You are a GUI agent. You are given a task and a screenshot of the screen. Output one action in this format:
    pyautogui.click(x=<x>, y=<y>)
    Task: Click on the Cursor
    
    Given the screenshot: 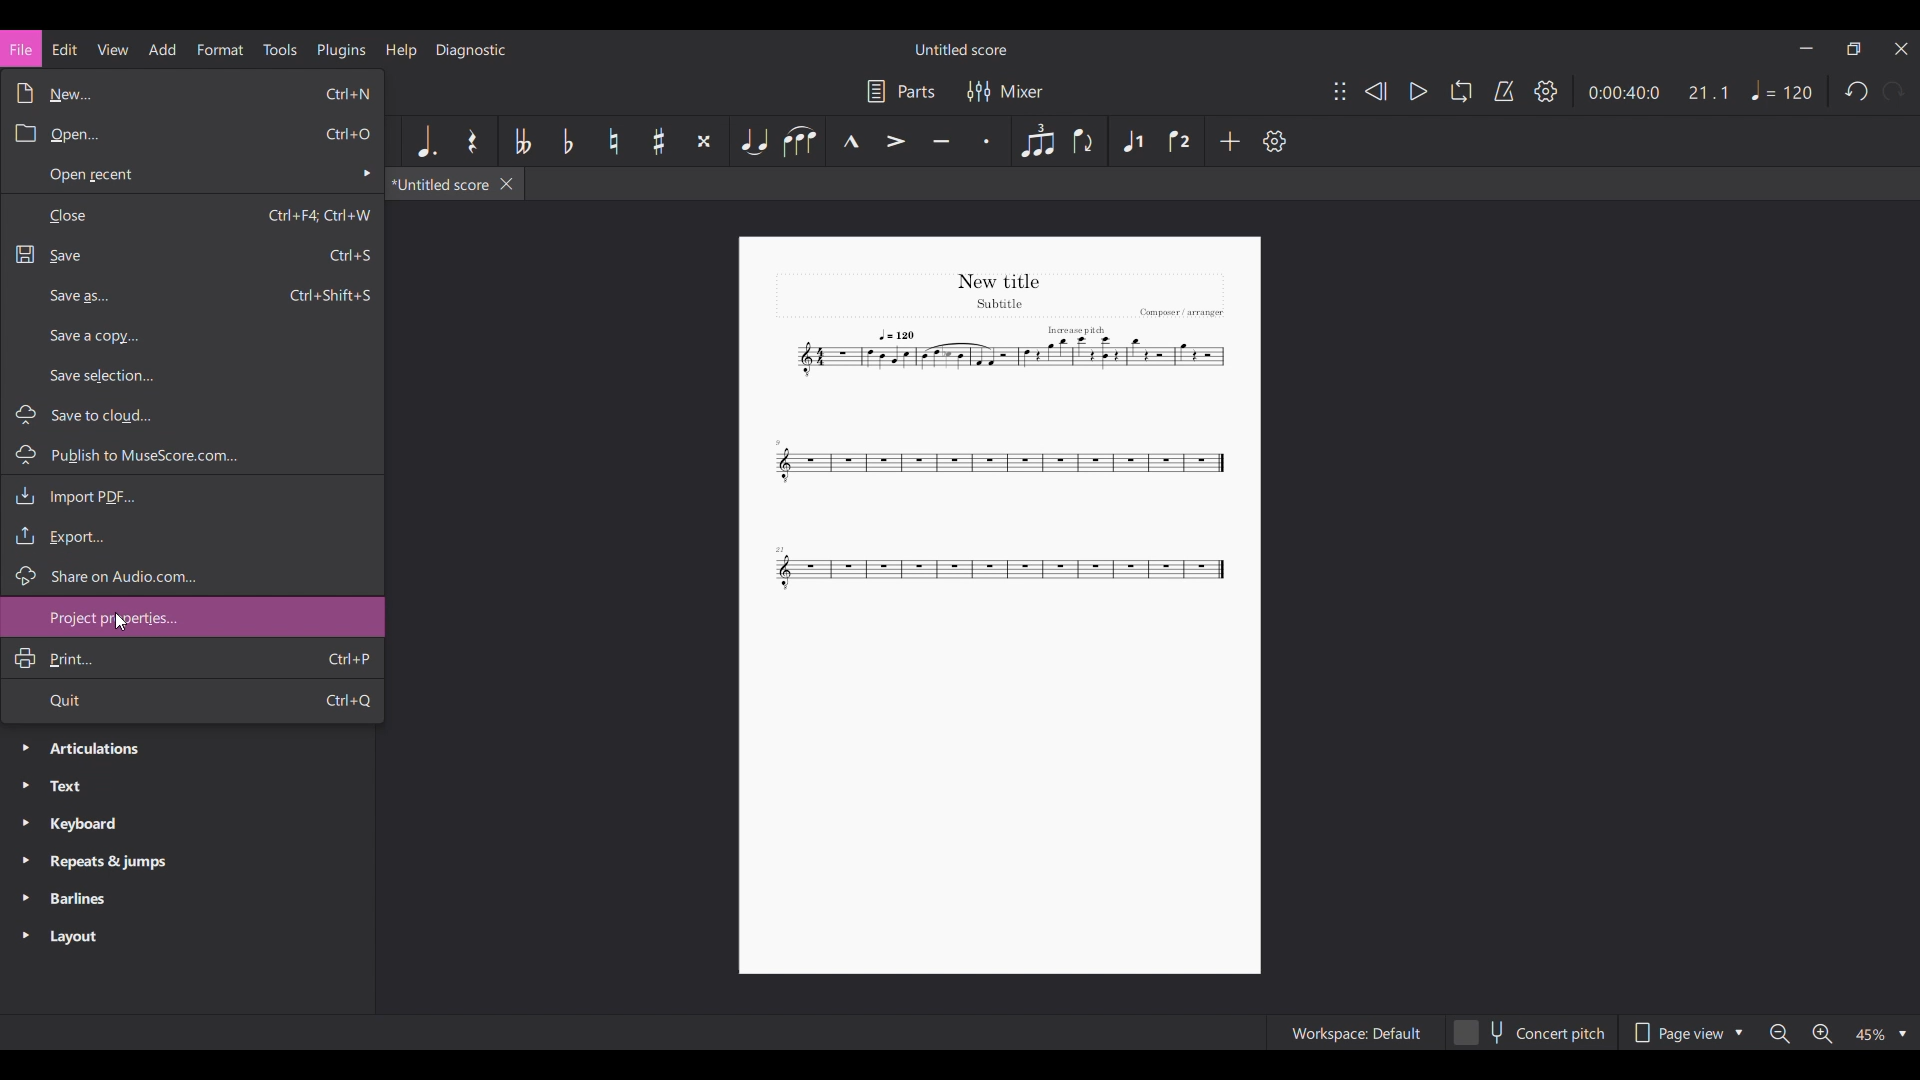 What is the action you would take?
    pyautogui.click(x=122, y=622)
    